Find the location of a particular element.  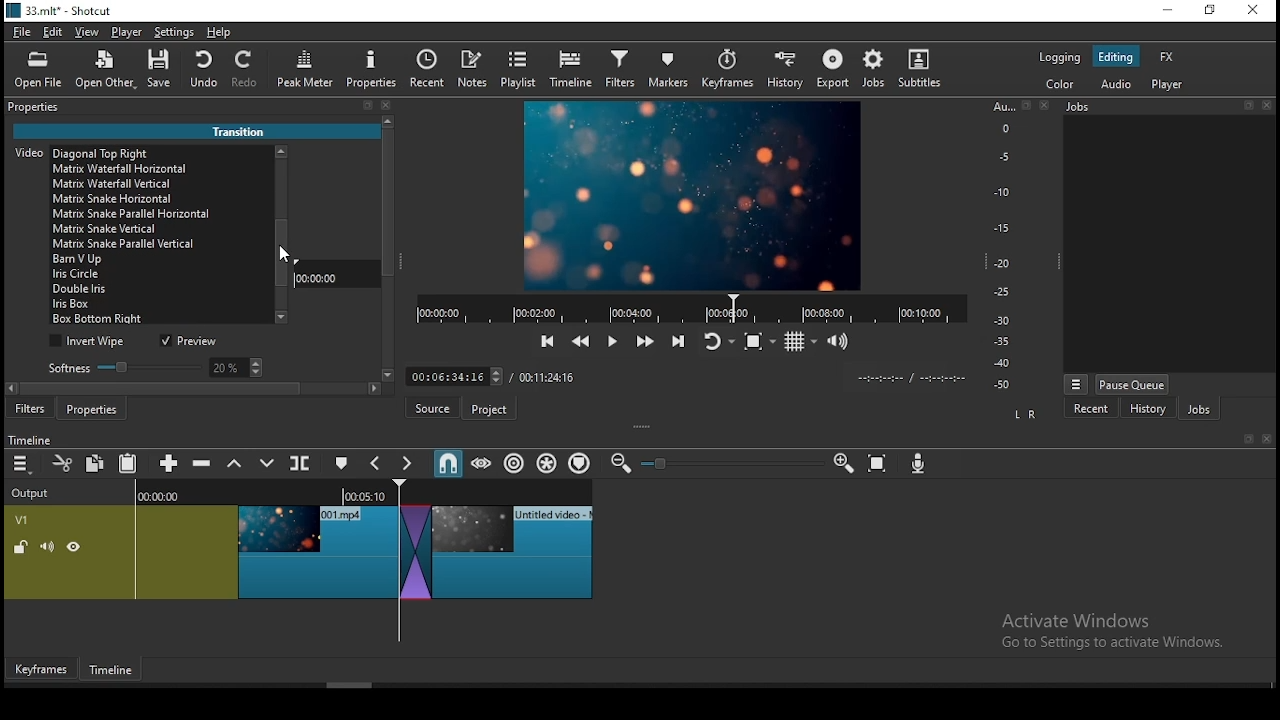

transition option is located at coordinates (163, 170).